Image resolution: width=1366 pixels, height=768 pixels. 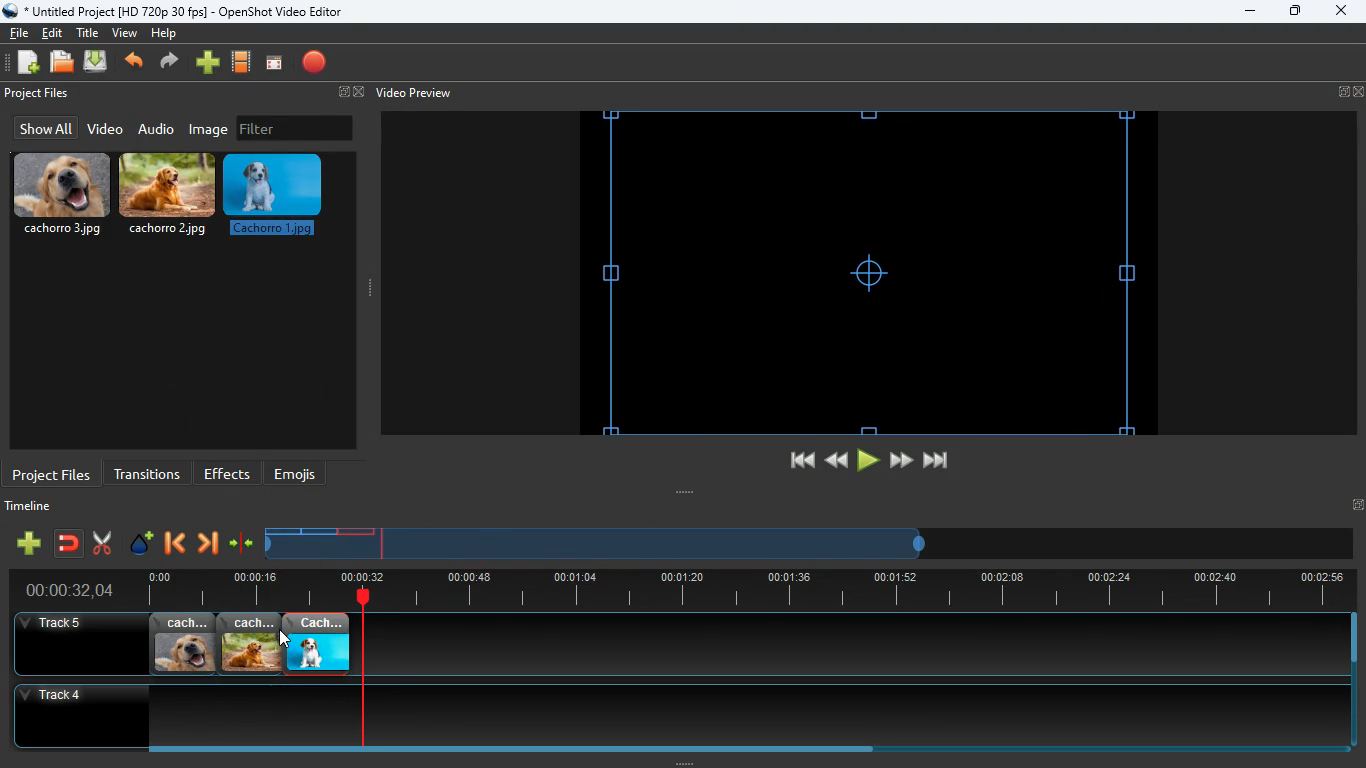 What do you see at coordinates (598, 551) in the screenshot?
I see `timeline` at bounding box center [598, 551].